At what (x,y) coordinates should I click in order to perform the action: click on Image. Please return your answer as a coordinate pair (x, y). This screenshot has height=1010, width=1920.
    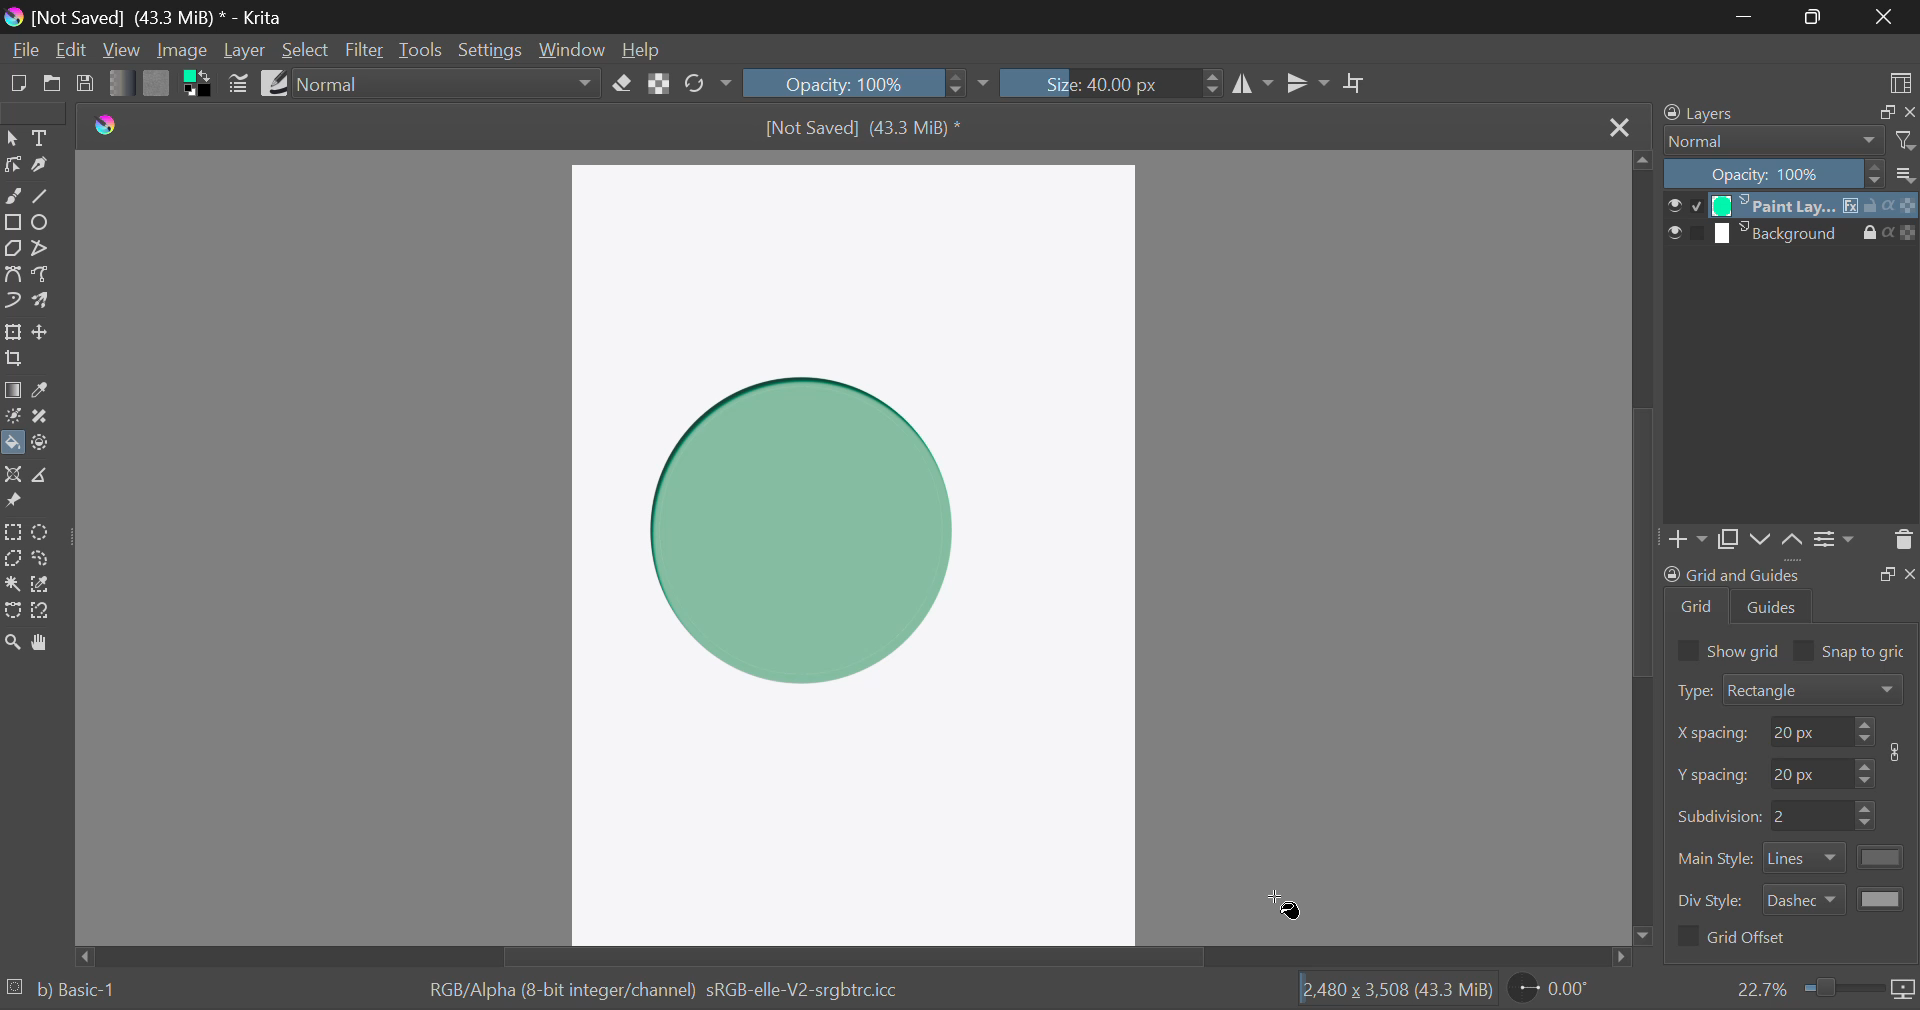
    Looking at the image, I should click on (179, 51).